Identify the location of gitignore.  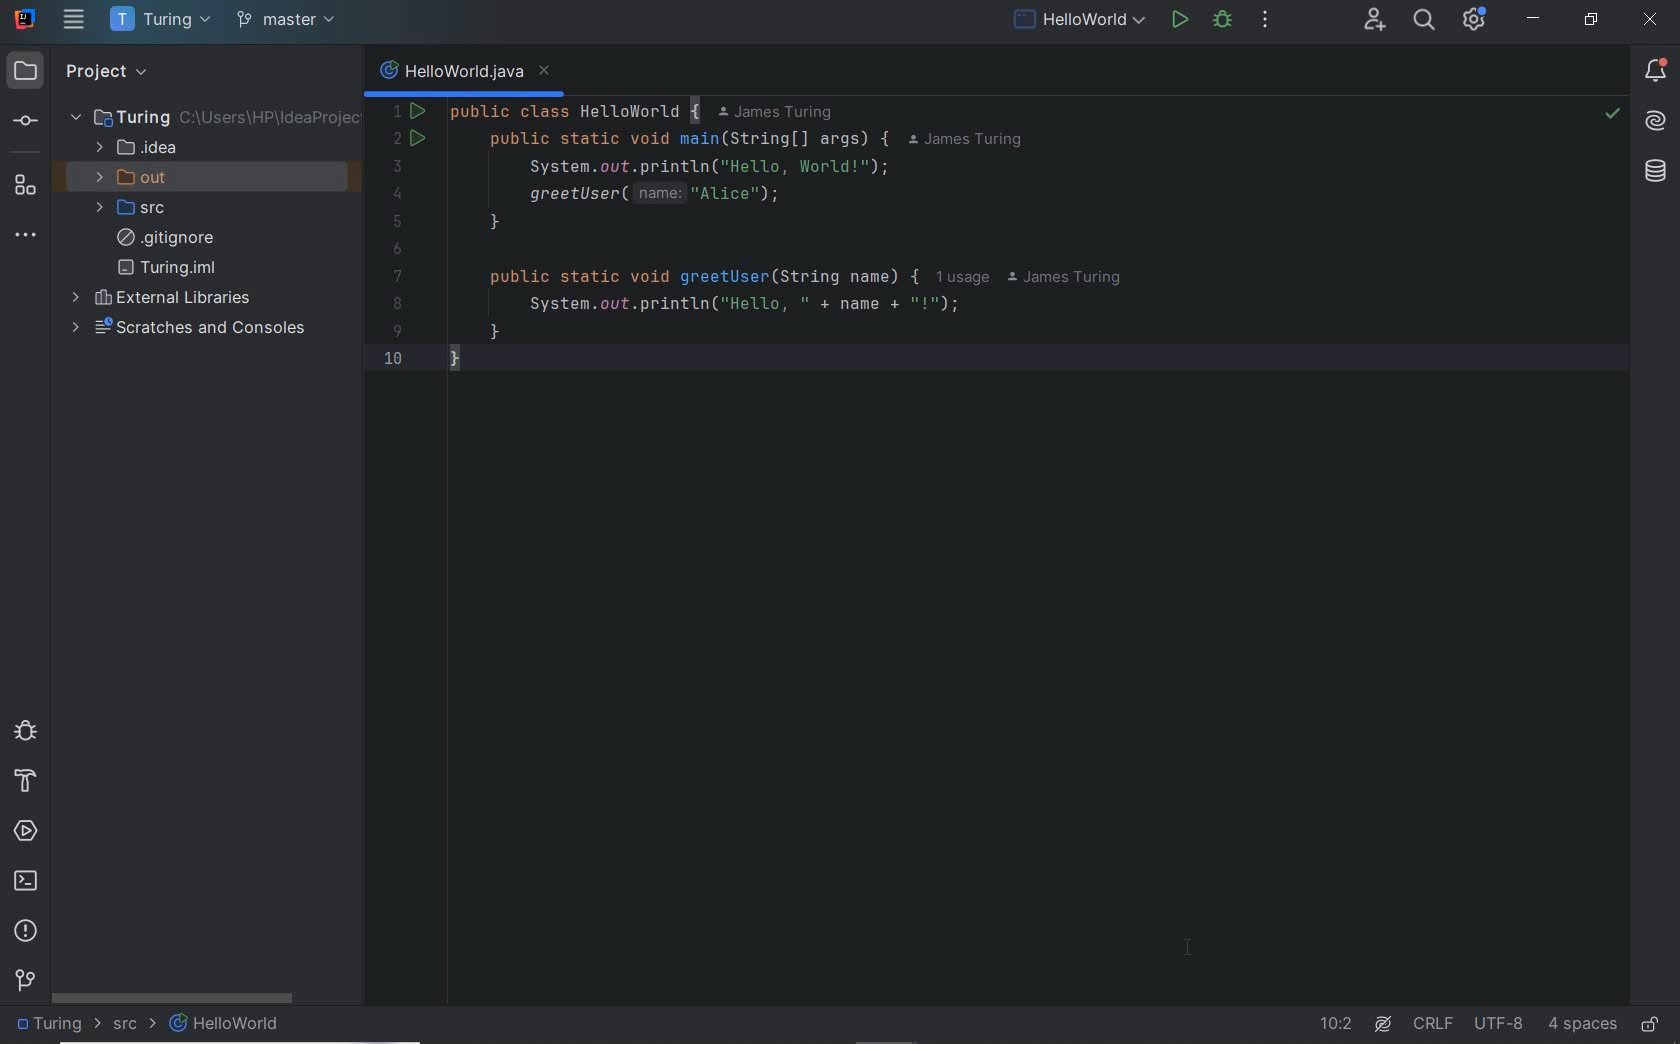
(165, 238).